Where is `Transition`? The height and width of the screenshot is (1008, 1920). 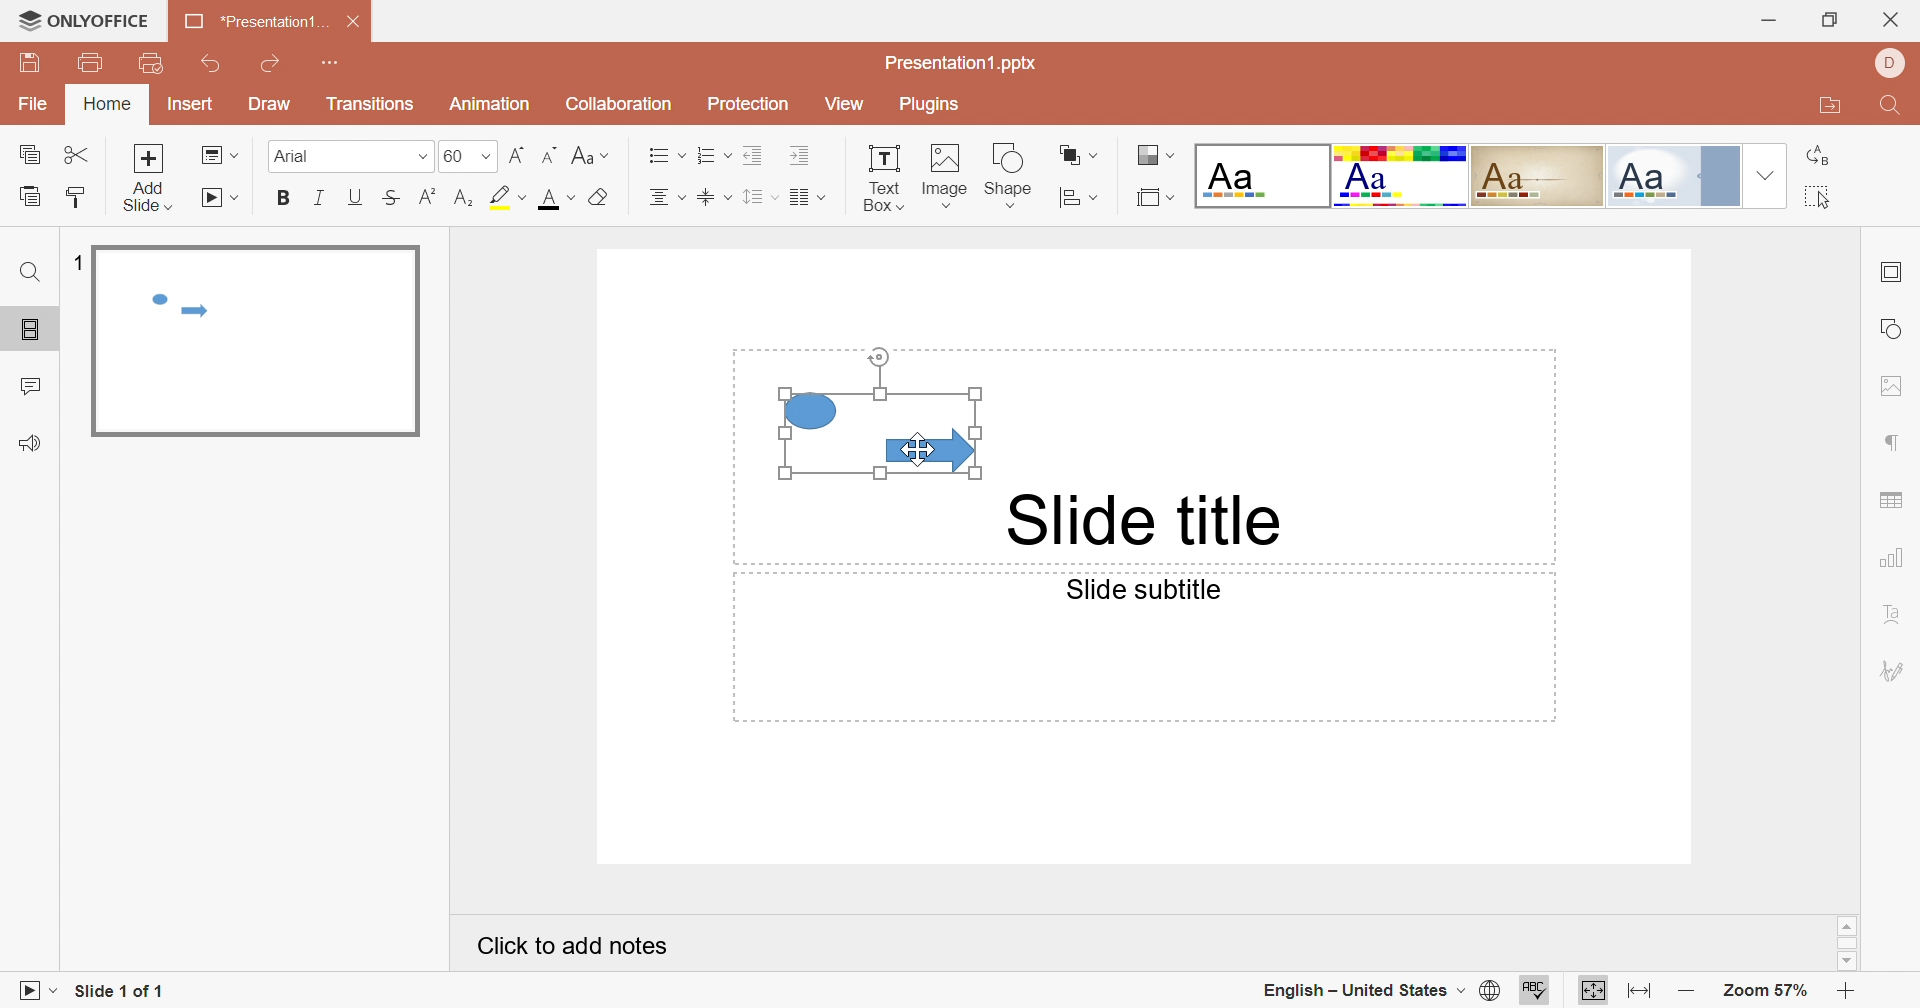 Transition is located at coordinates (368, 105).